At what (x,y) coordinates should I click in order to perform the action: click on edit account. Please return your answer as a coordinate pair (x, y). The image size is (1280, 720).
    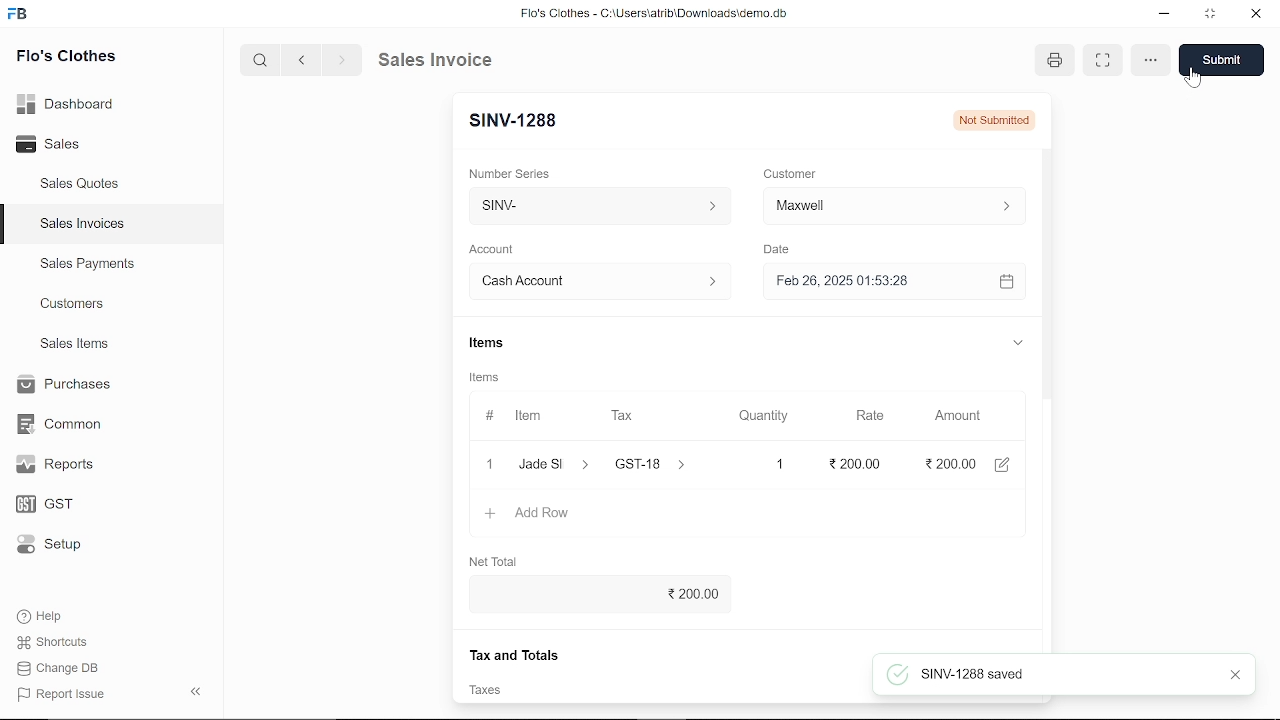
    Looking at the image, I should click on (1006, 463).